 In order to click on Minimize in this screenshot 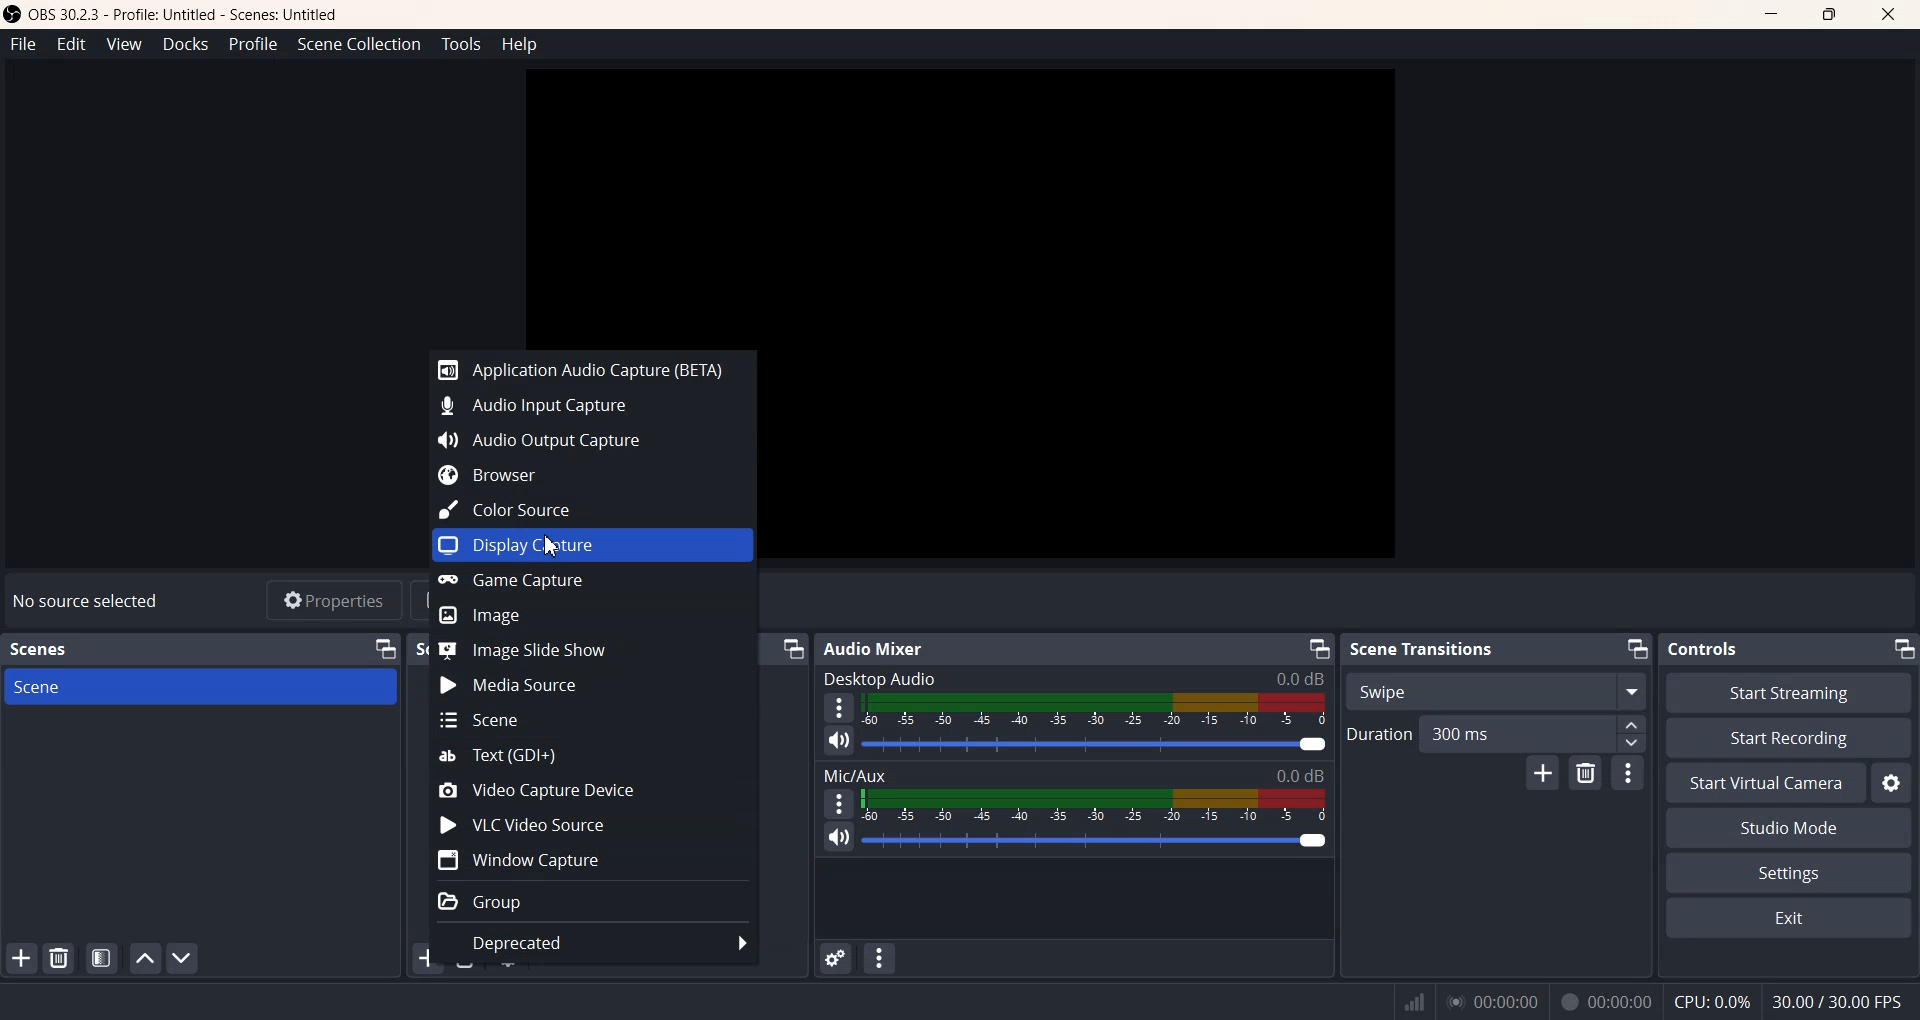, I will do `click(384, 649)`.